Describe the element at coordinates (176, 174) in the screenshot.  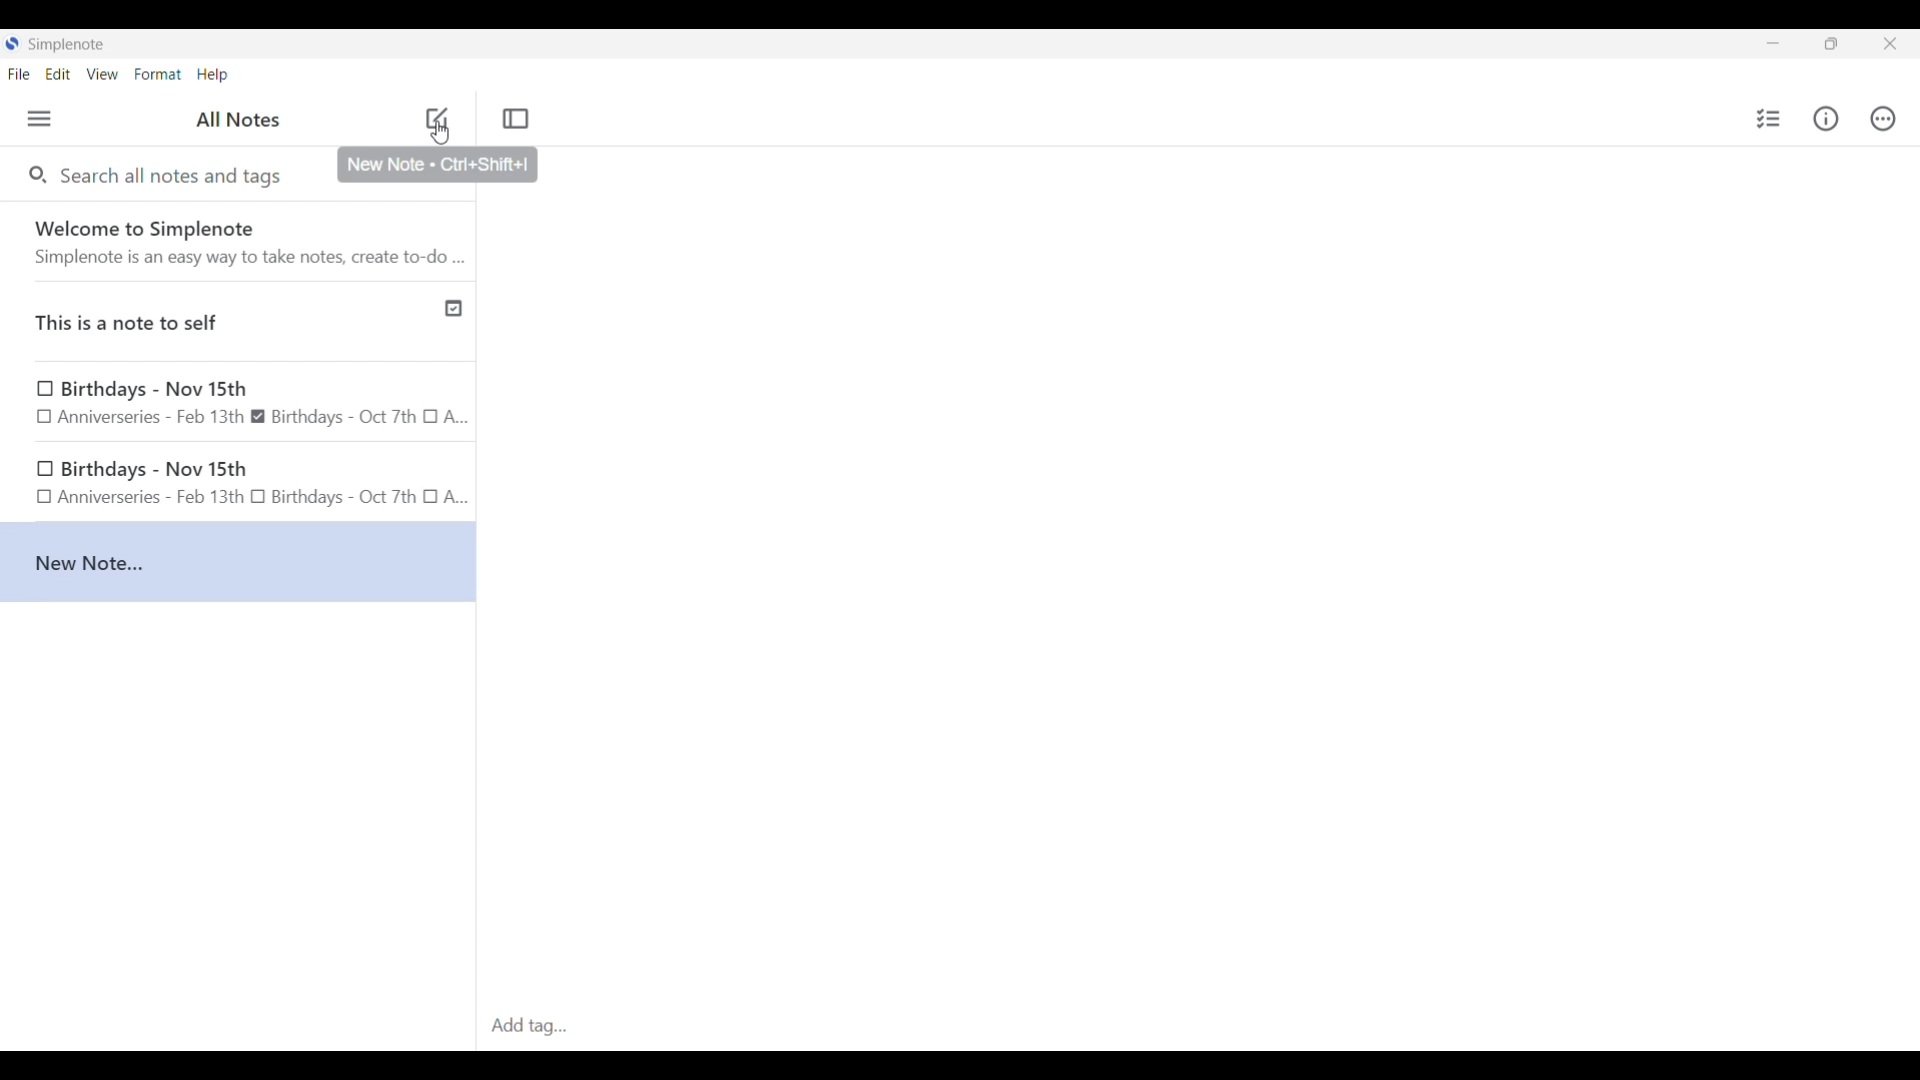
I see `Search all notes and tags` at that location.